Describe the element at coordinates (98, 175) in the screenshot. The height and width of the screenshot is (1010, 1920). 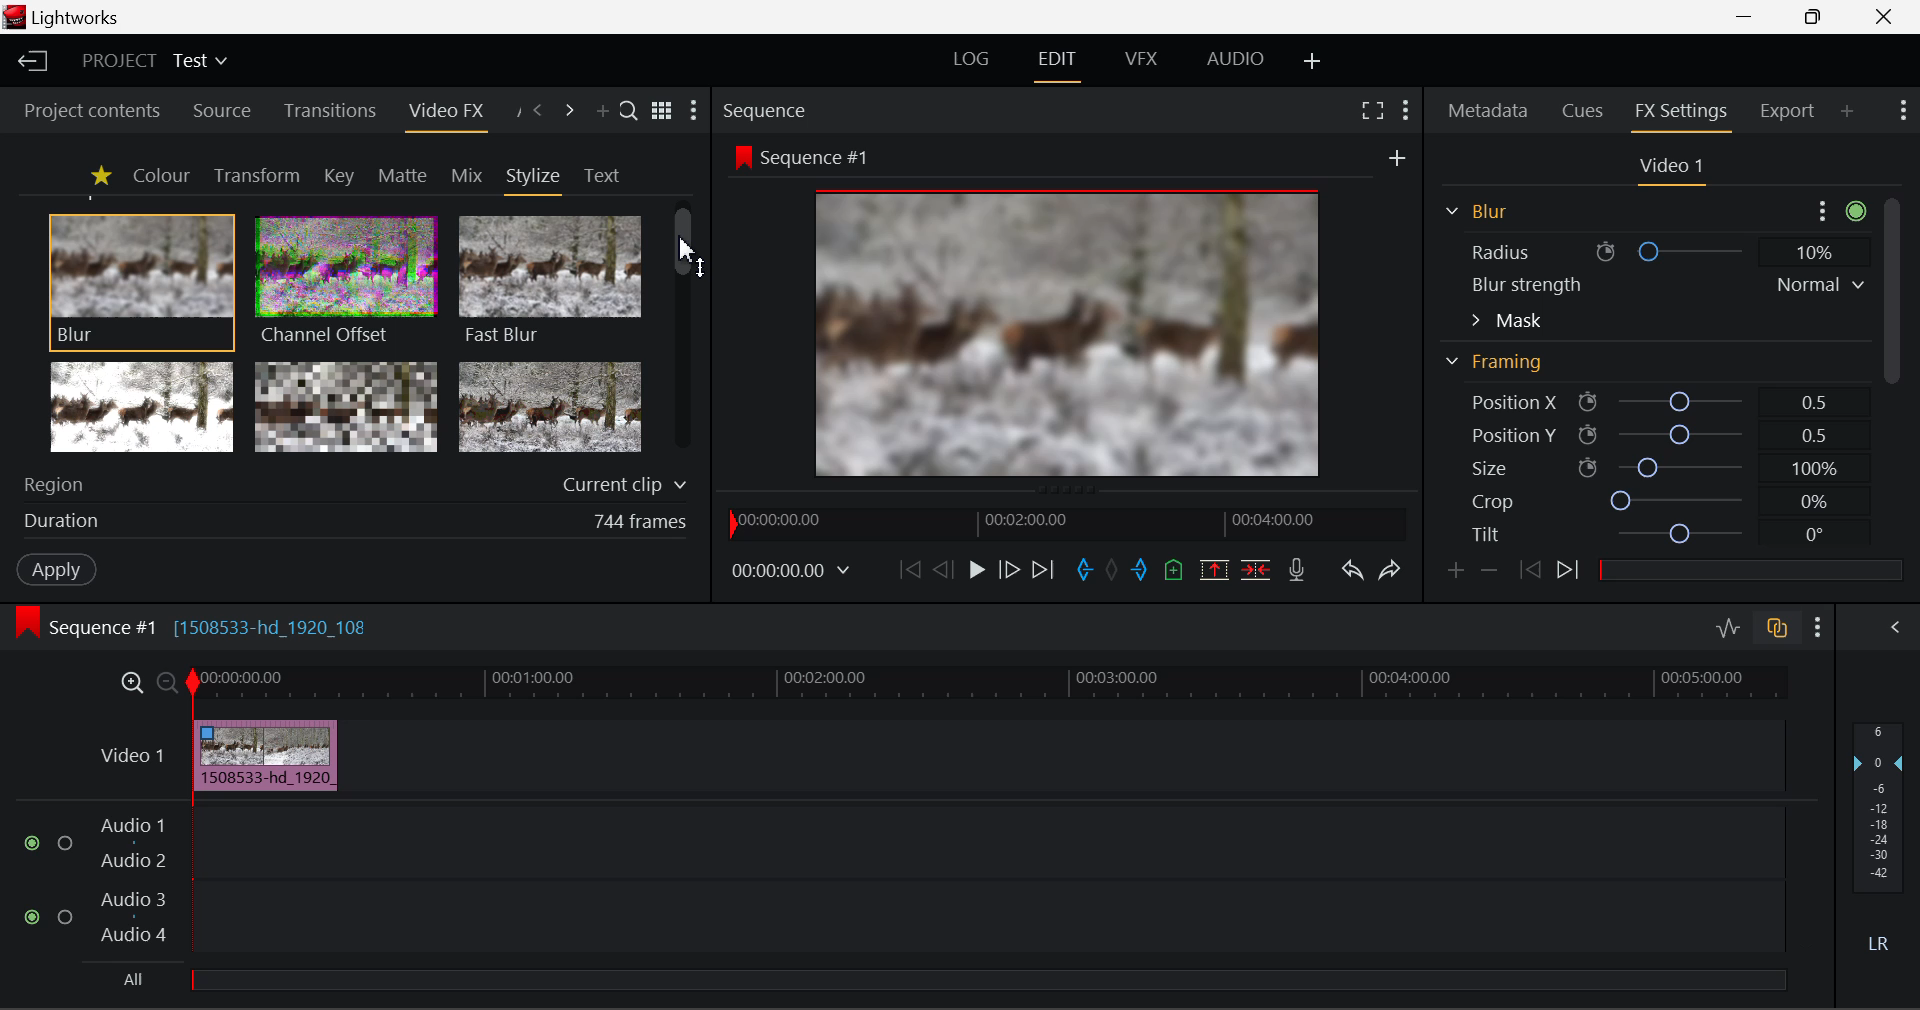
I see `Favourites` at that location.